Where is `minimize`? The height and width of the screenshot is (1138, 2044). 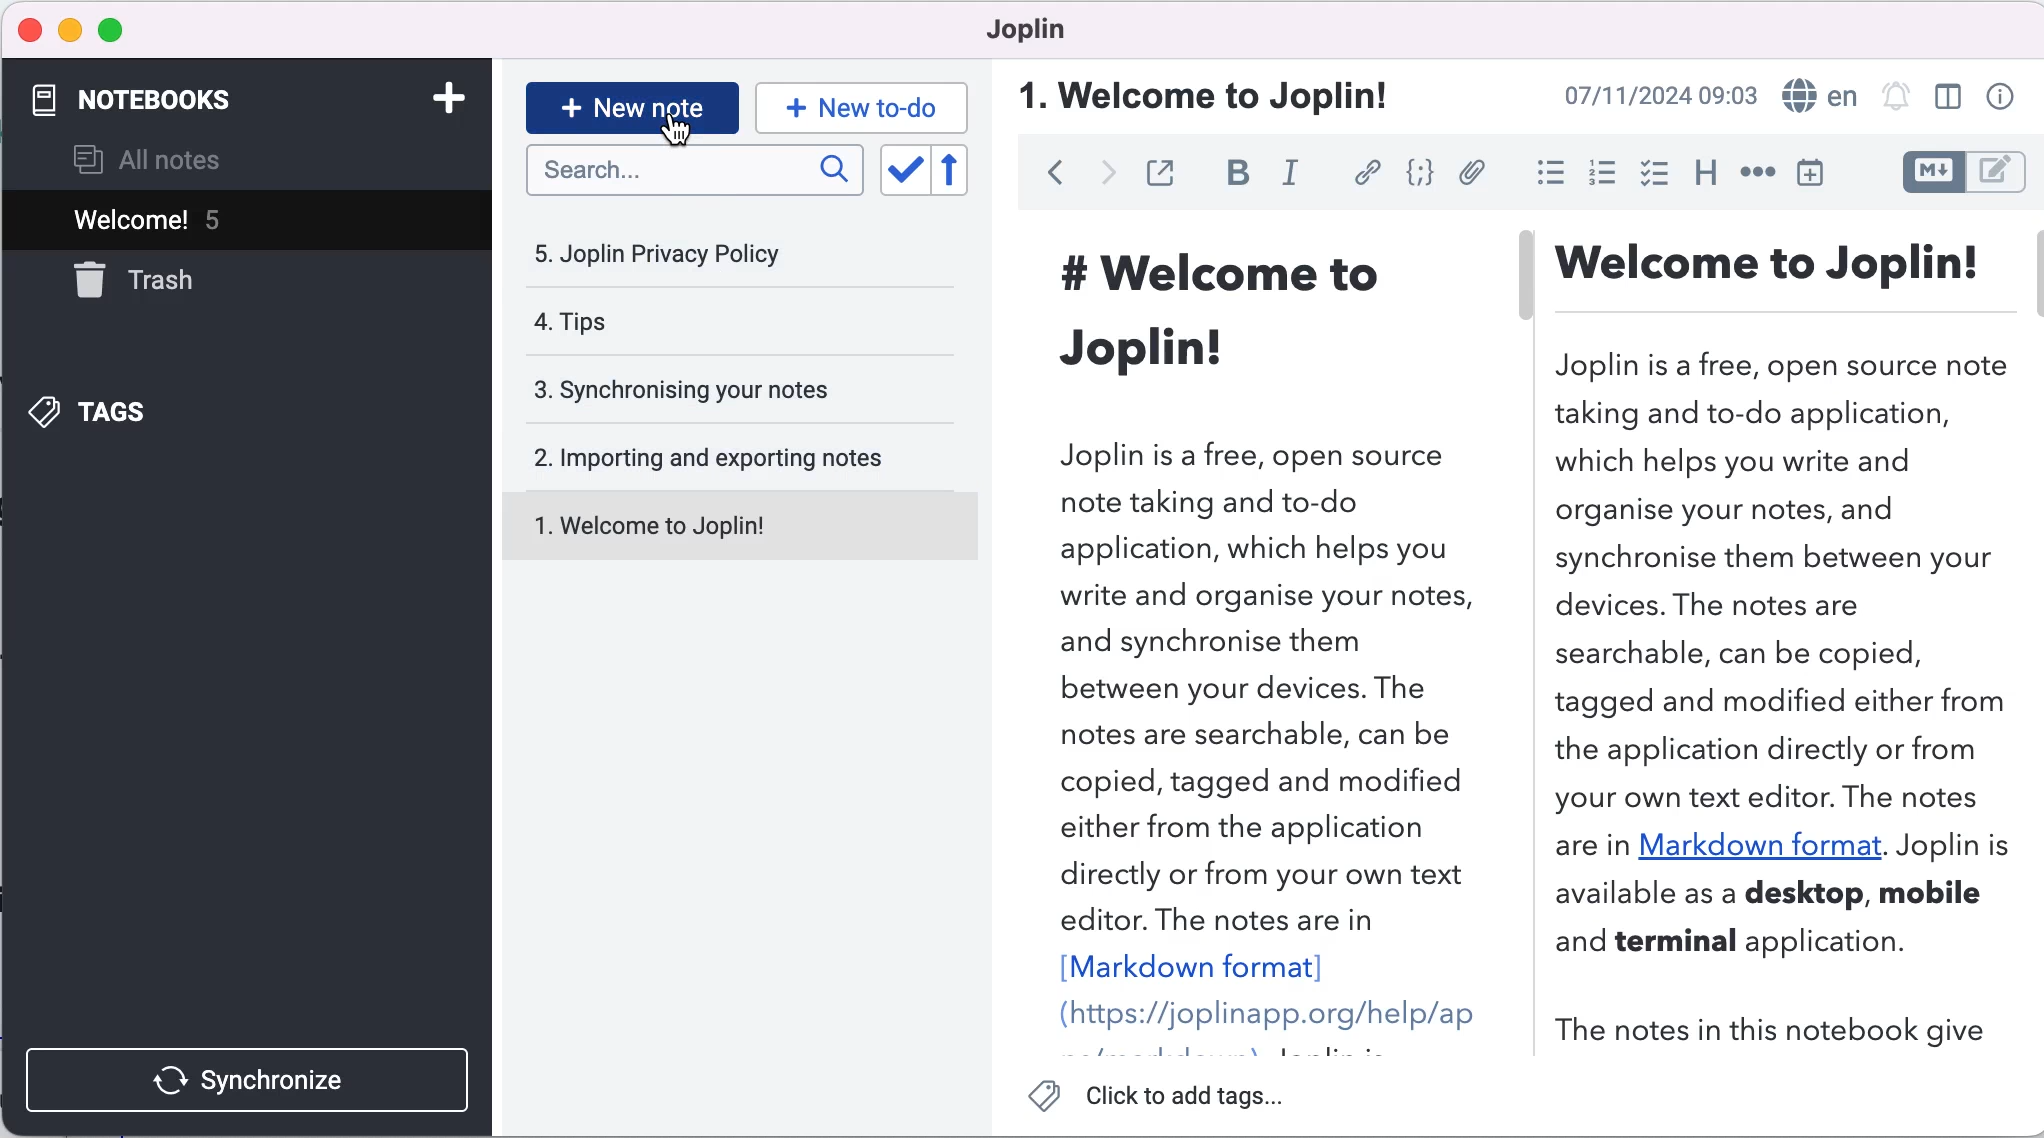 minimize is located at coordinates (69, 31).